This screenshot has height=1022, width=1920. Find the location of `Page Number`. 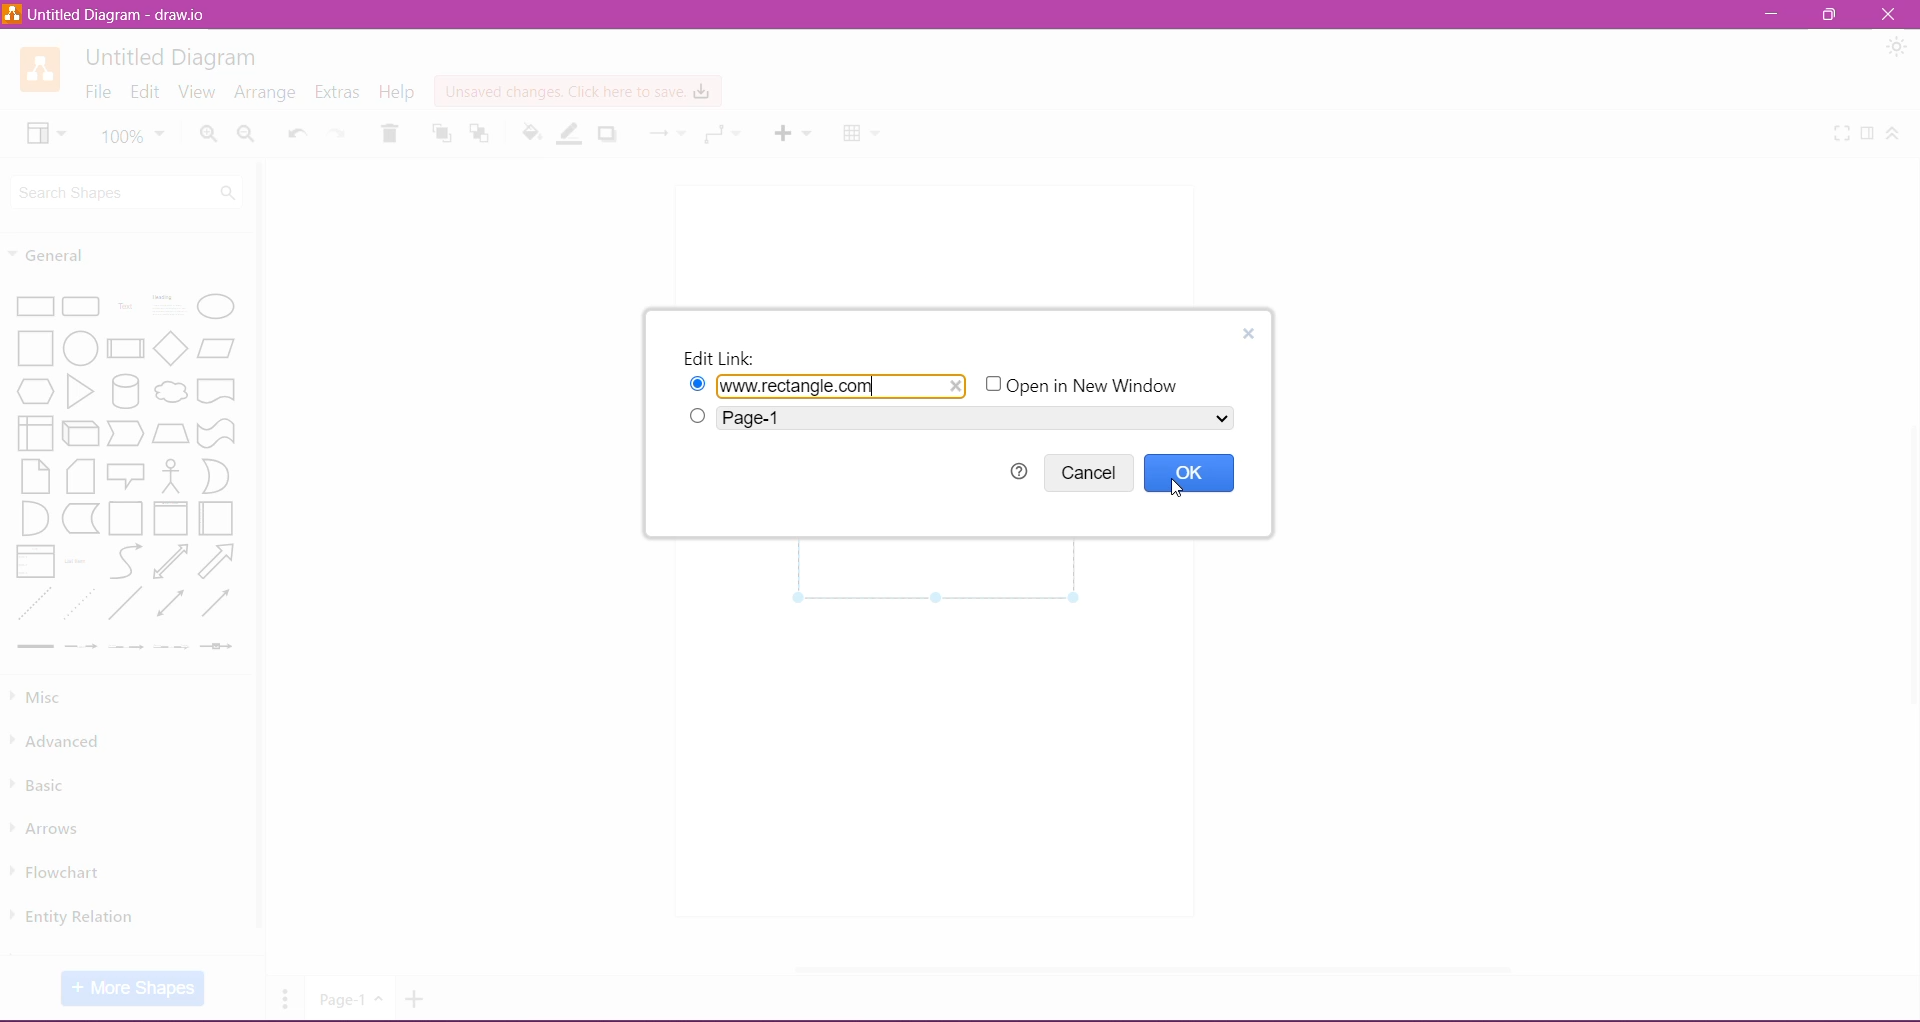

Page Number is located at coordinates (349, 999).